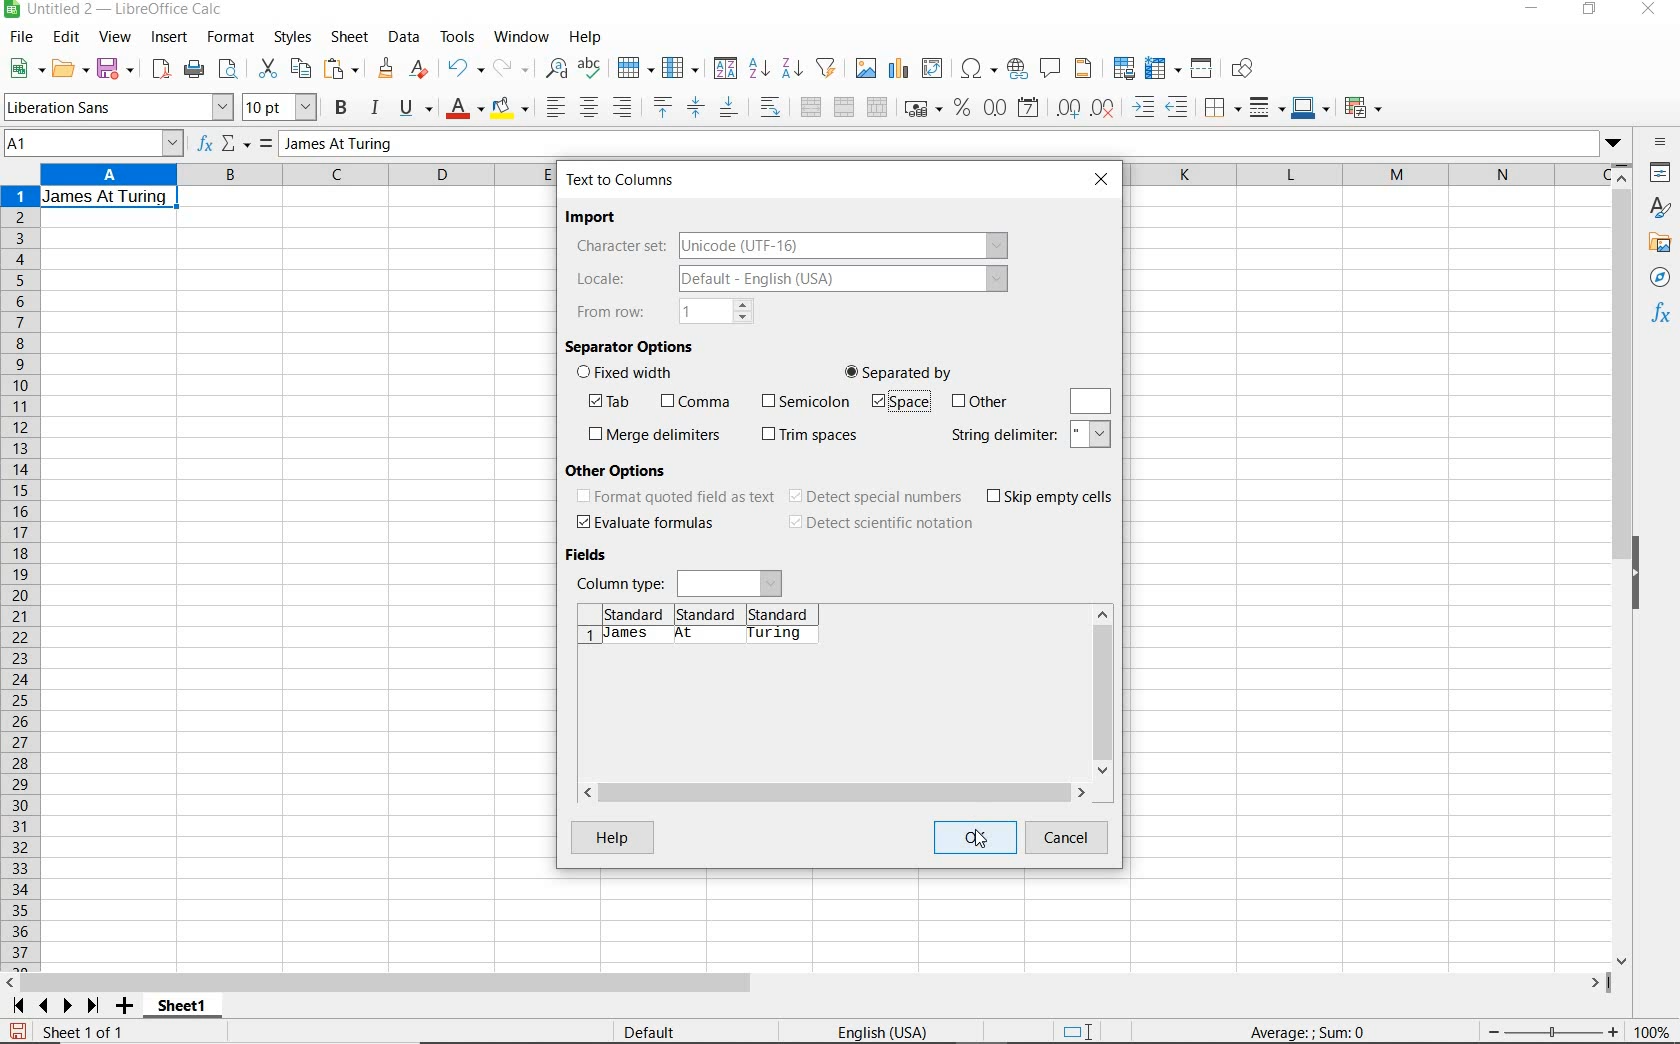 The width and height of the screenshot is (1680, 1044). Describe the element at coordinates (728, 107) in the screenshot. I see `align bottom` at that location.